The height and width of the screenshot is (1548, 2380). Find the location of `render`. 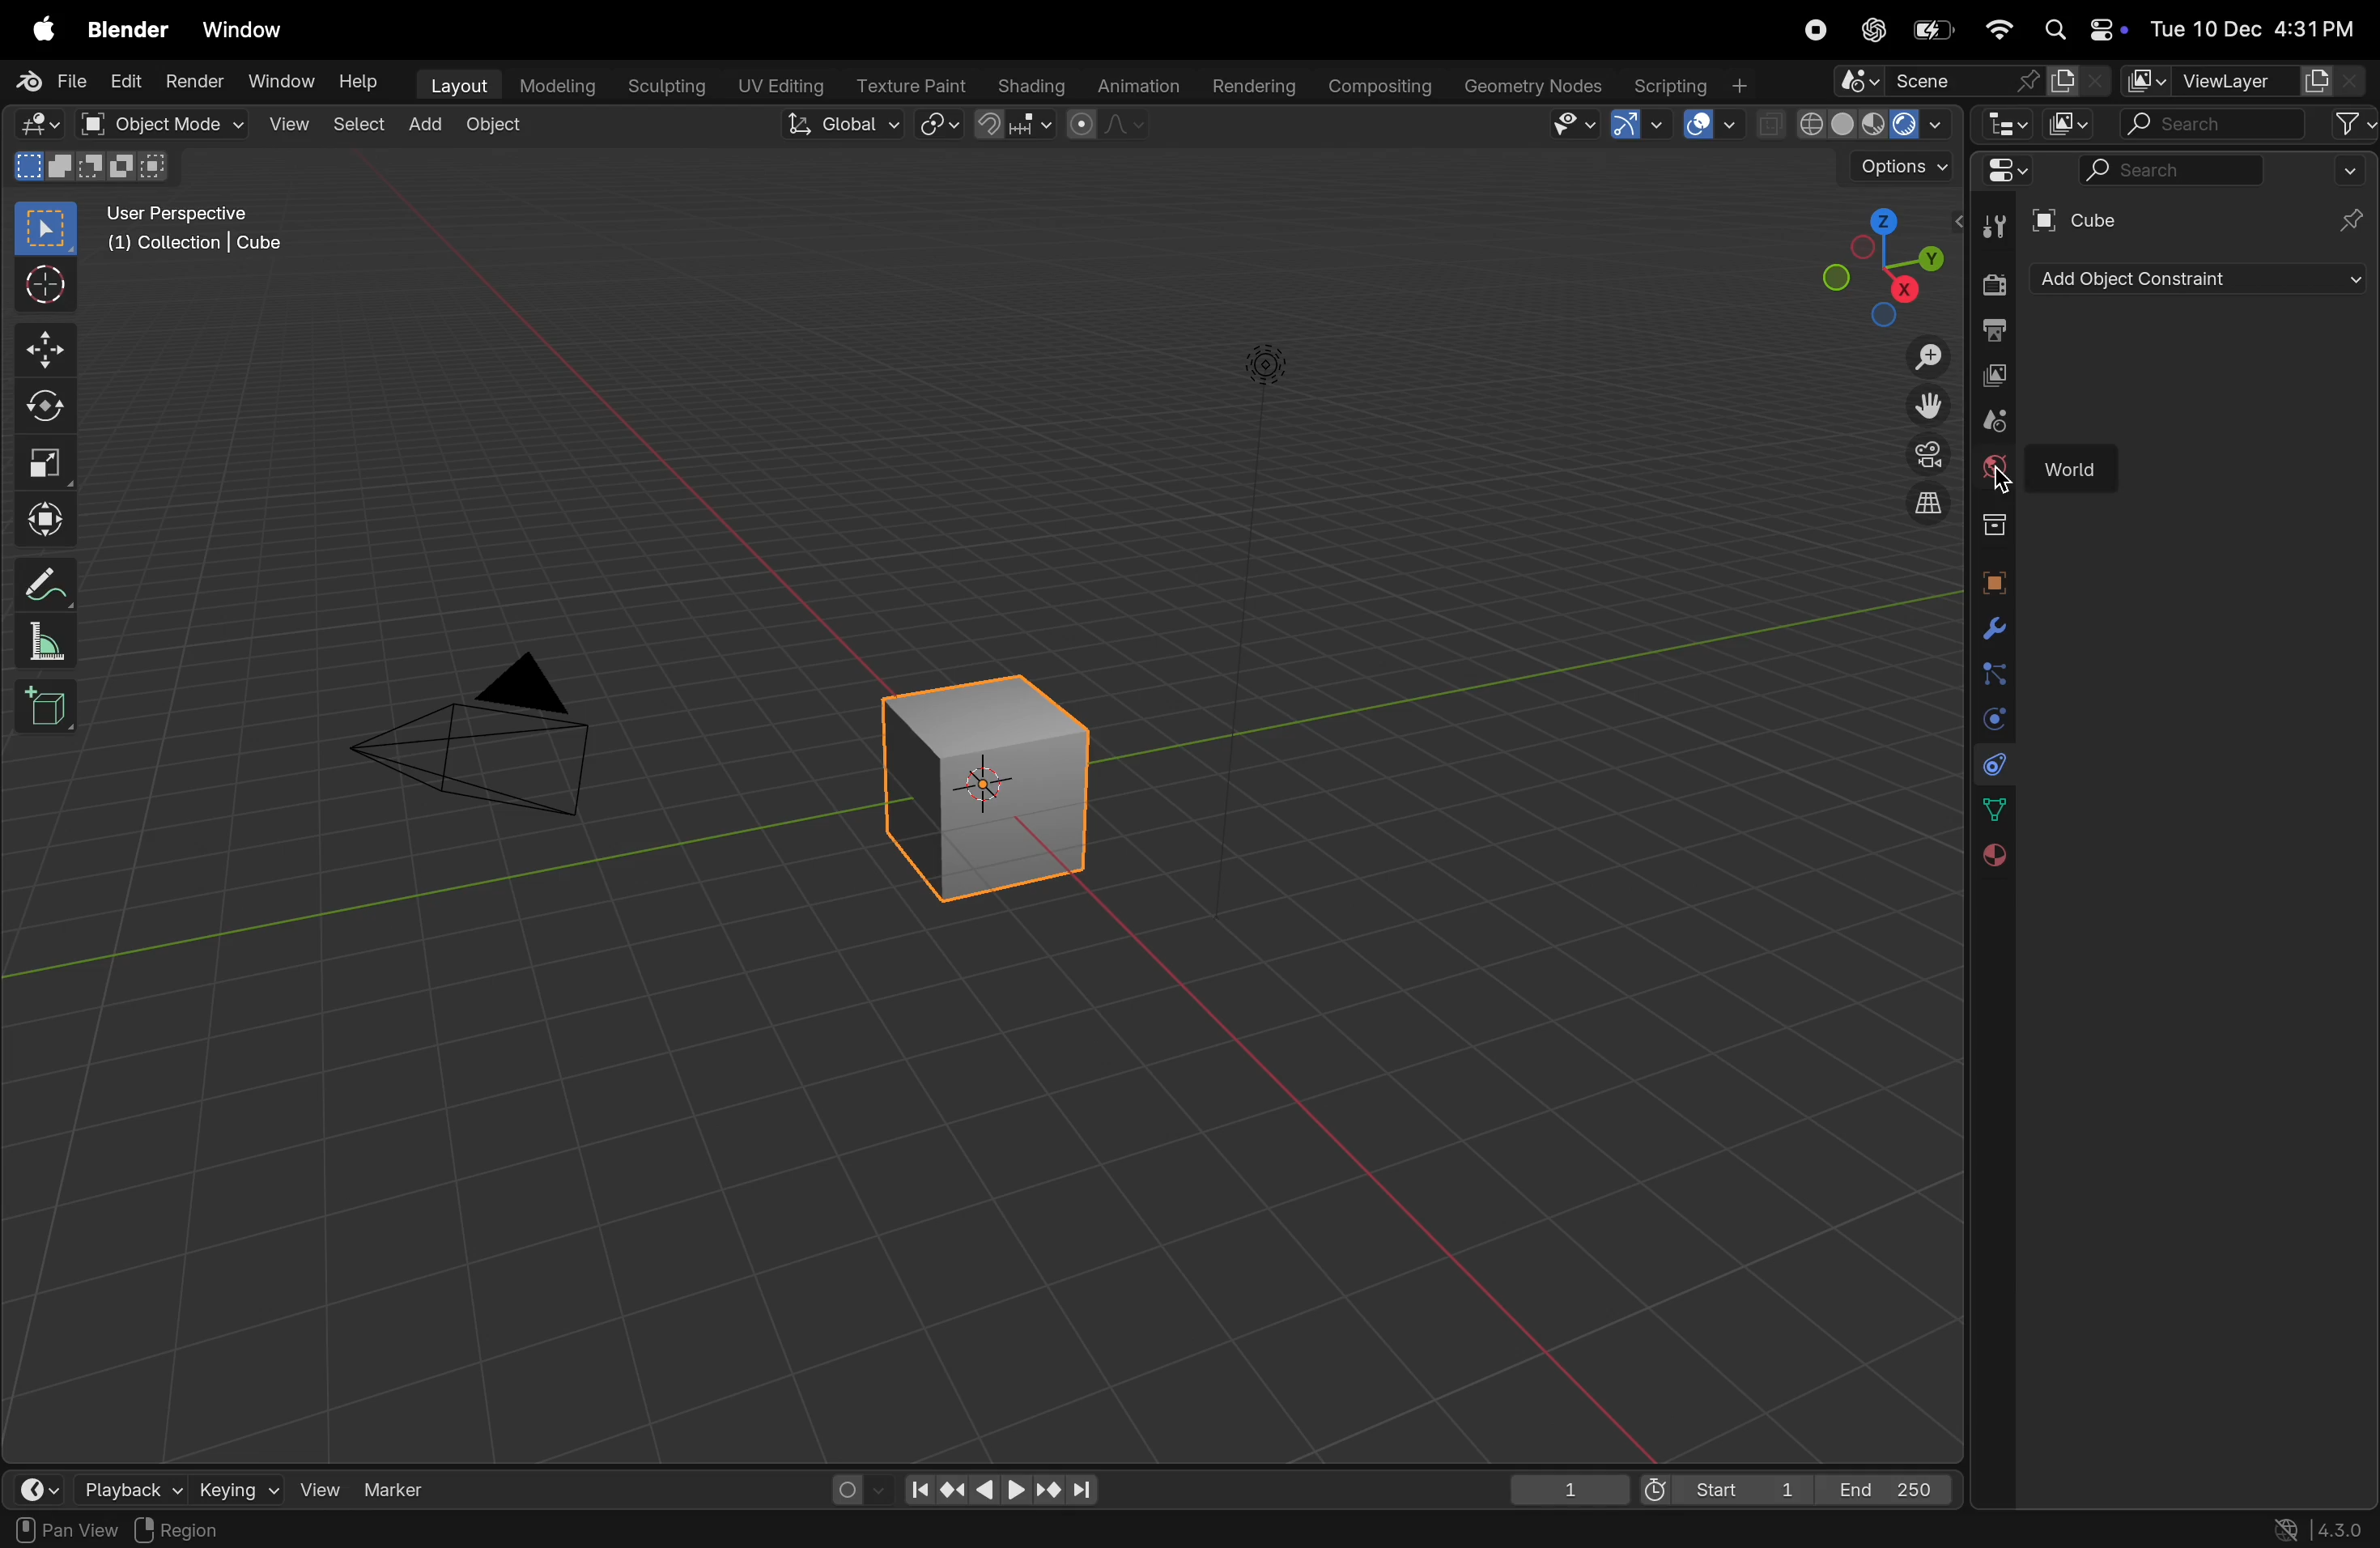

render is located at coordinates (195, 84).